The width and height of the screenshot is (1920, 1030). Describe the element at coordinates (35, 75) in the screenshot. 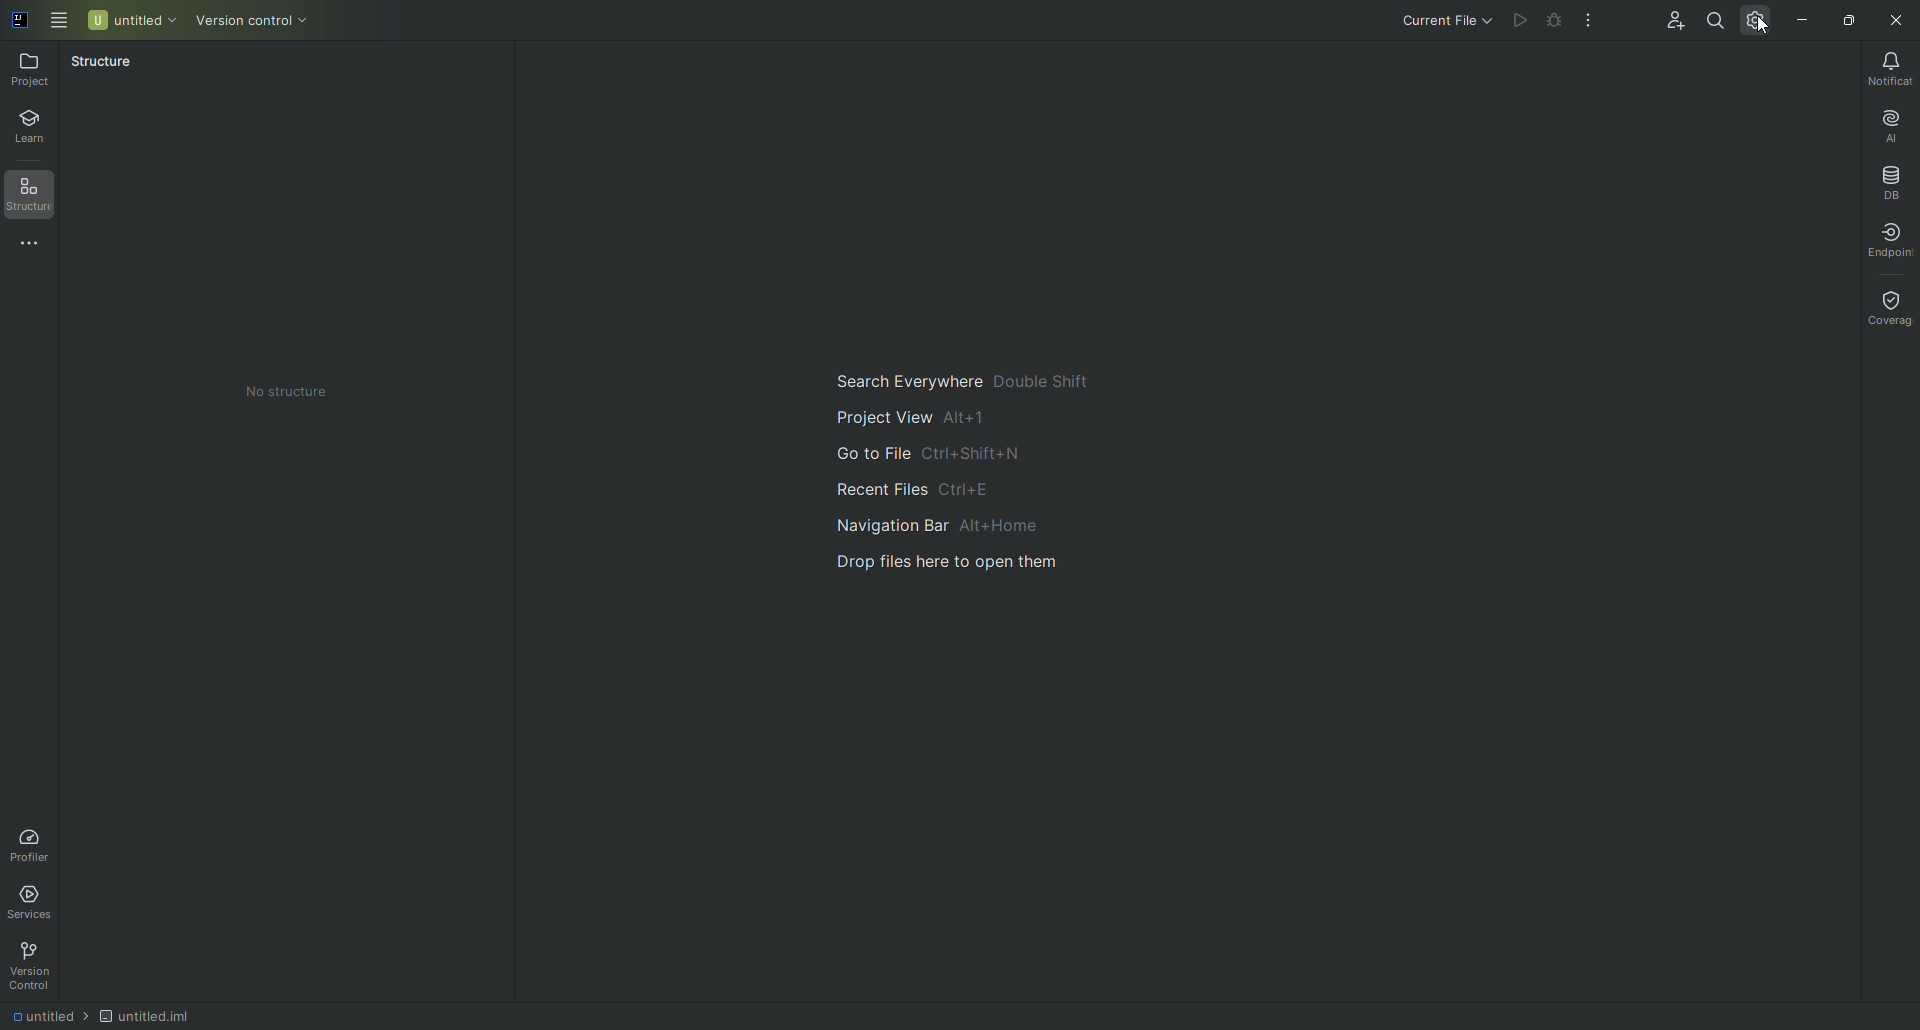

I see `Project` at that location.